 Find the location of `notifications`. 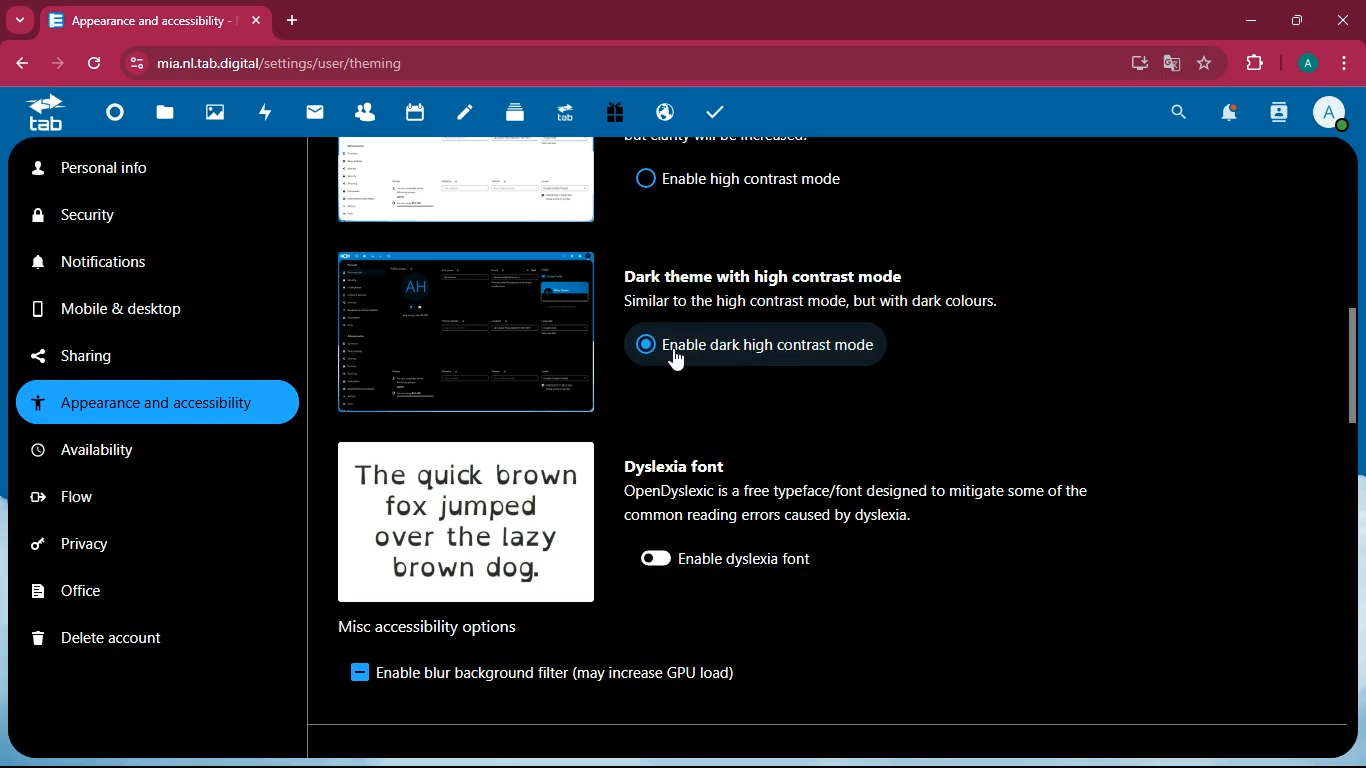

notifications is located at coordinates (1232, 114).